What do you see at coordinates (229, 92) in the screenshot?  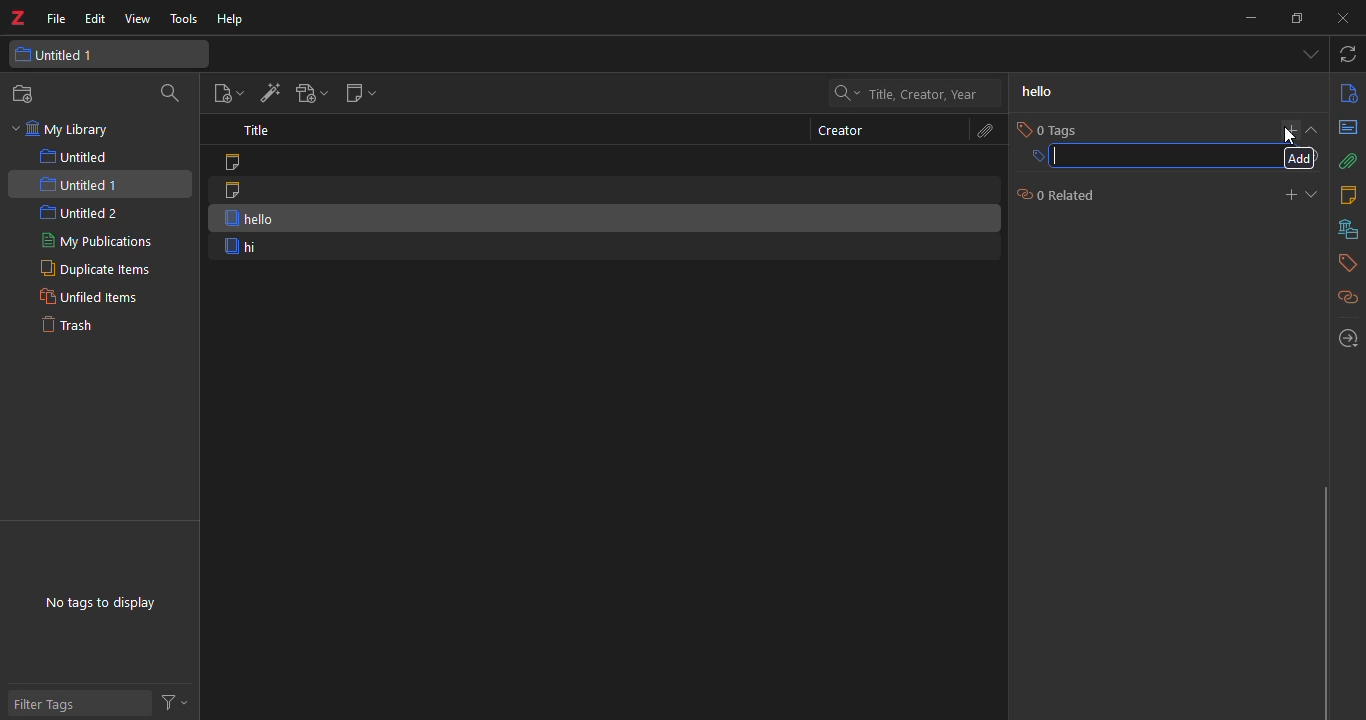 I see `new item` at bounding box center [229, 92].